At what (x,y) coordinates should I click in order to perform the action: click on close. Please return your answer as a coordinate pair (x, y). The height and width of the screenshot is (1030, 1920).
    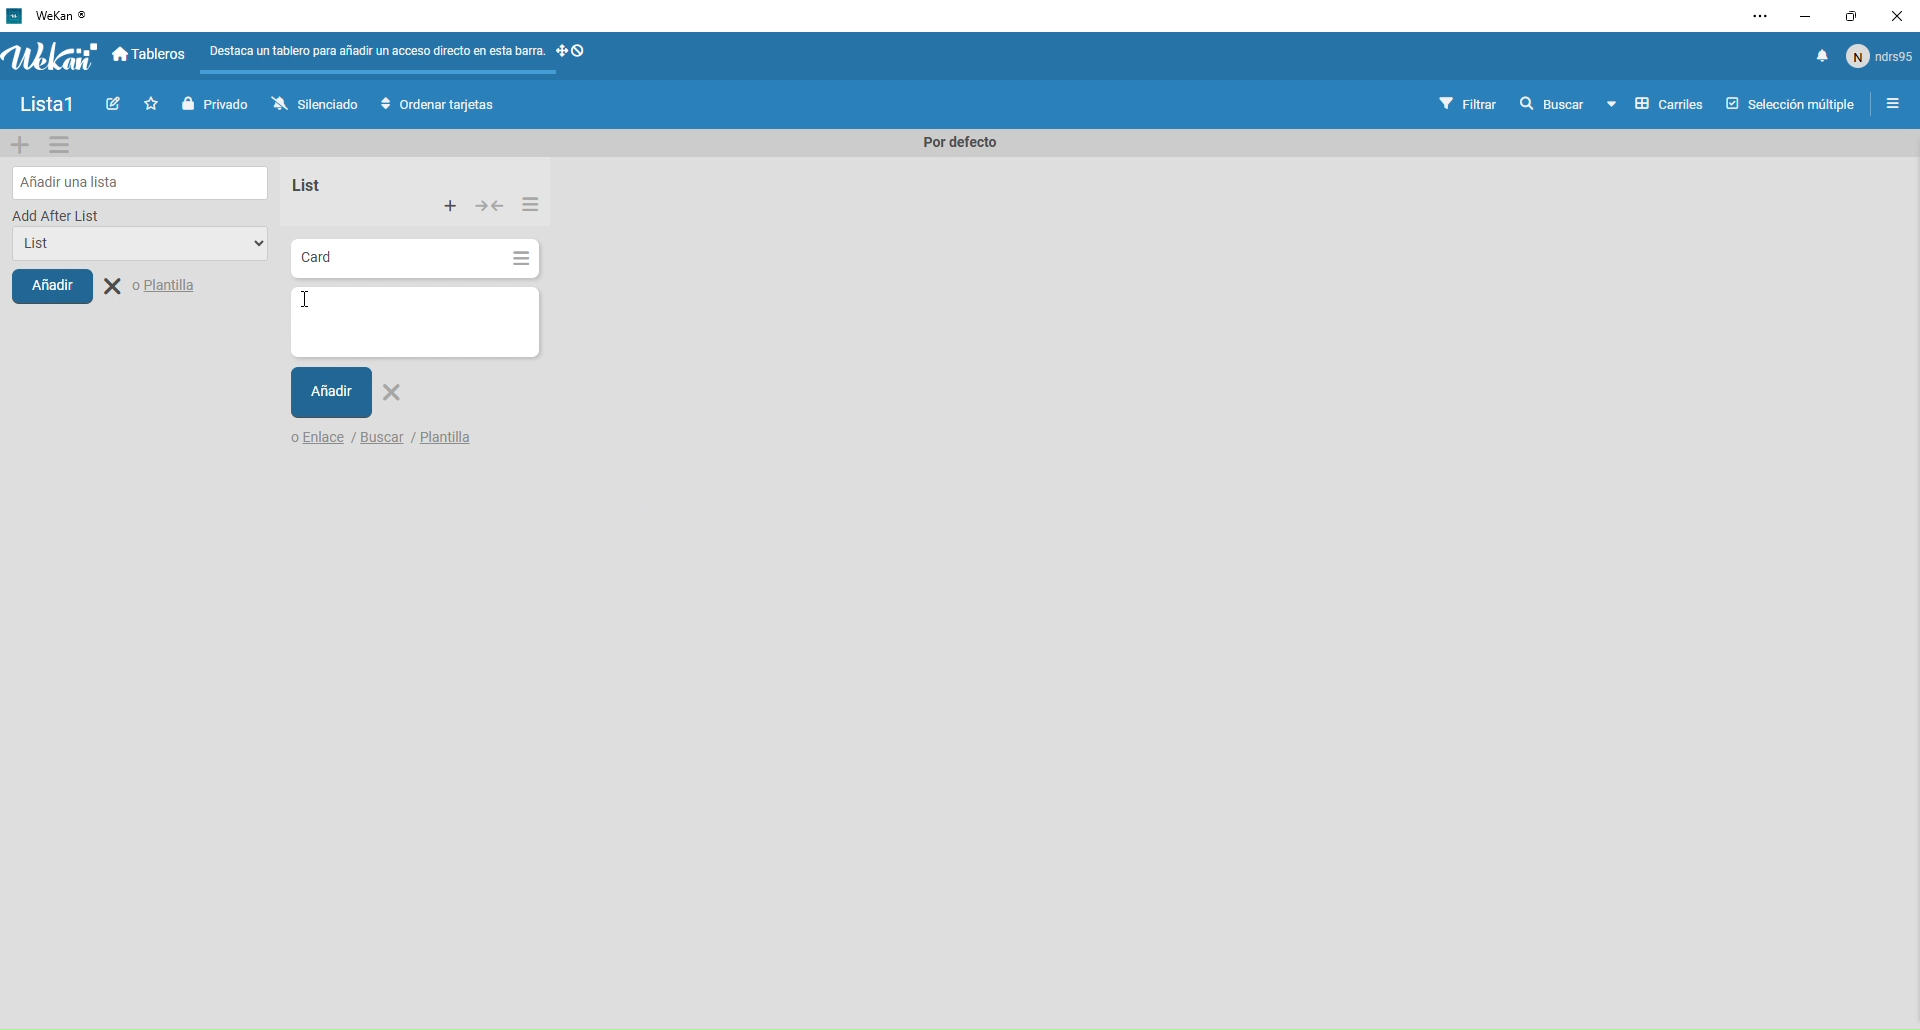
    Looking at the image, I should click on (1894, 18).